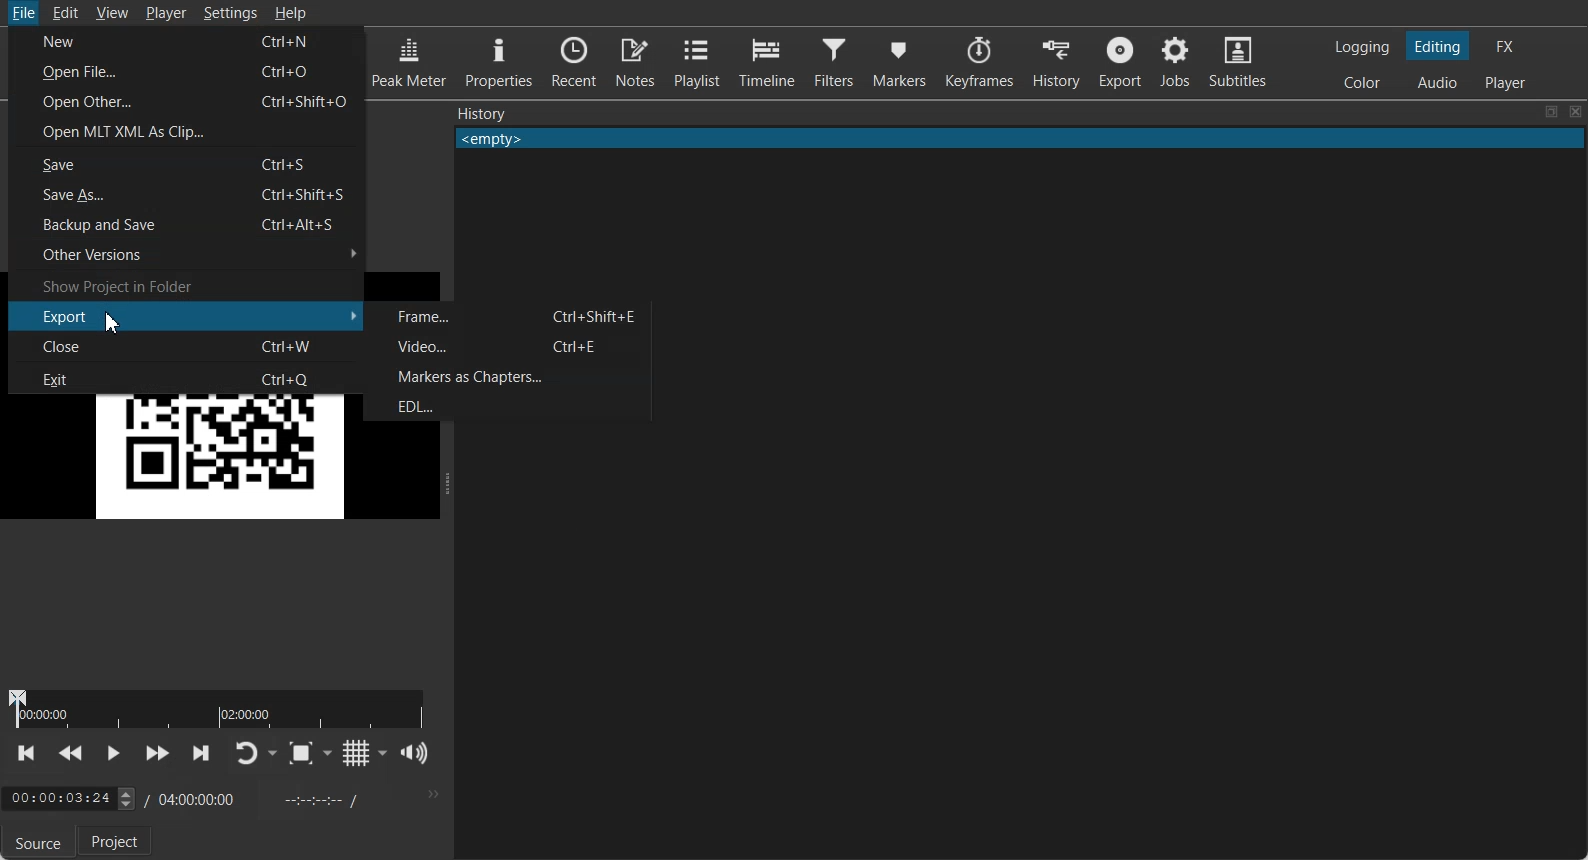 Image resolution: width=1588 pixels, height=860 pixels. Describe the element at coordinates (143, 800) in the screenshot. I see `/` at that location.